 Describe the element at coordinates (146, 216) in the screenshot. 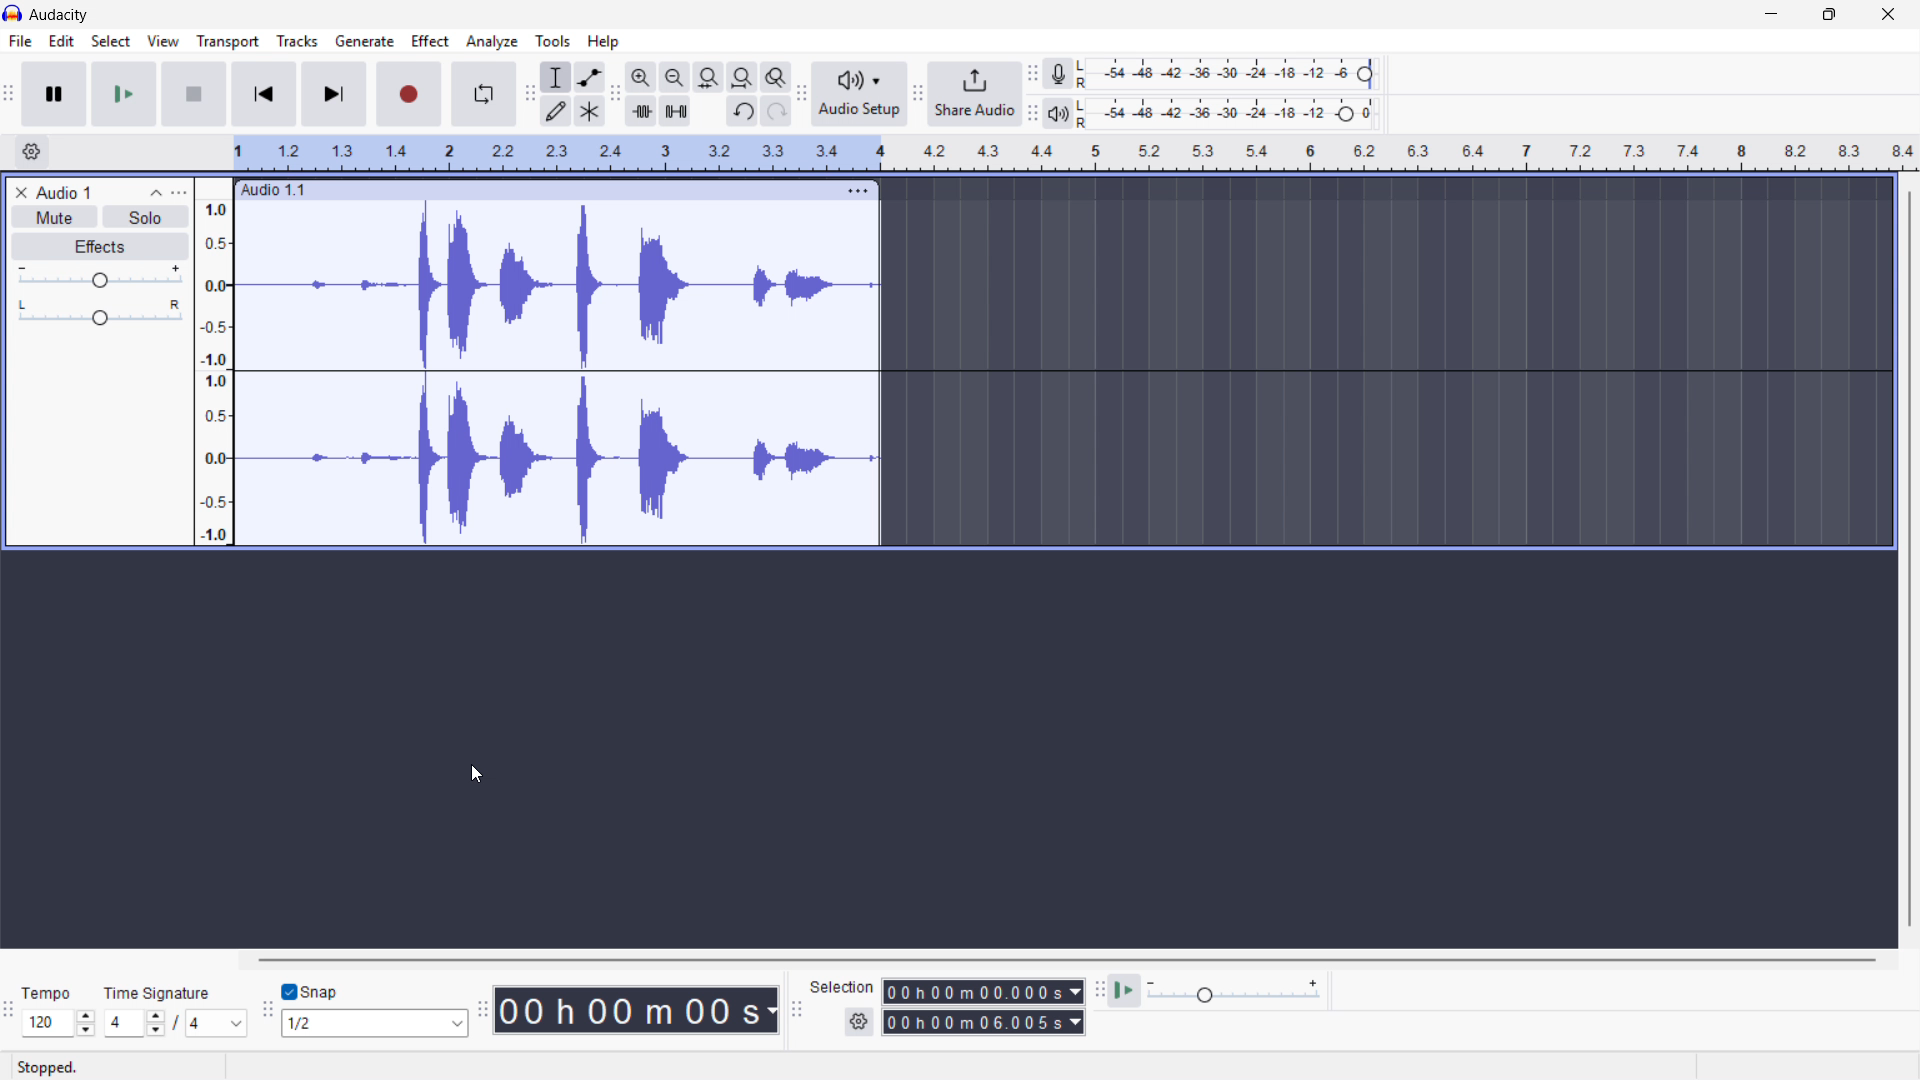

I see `Solo` at that location.